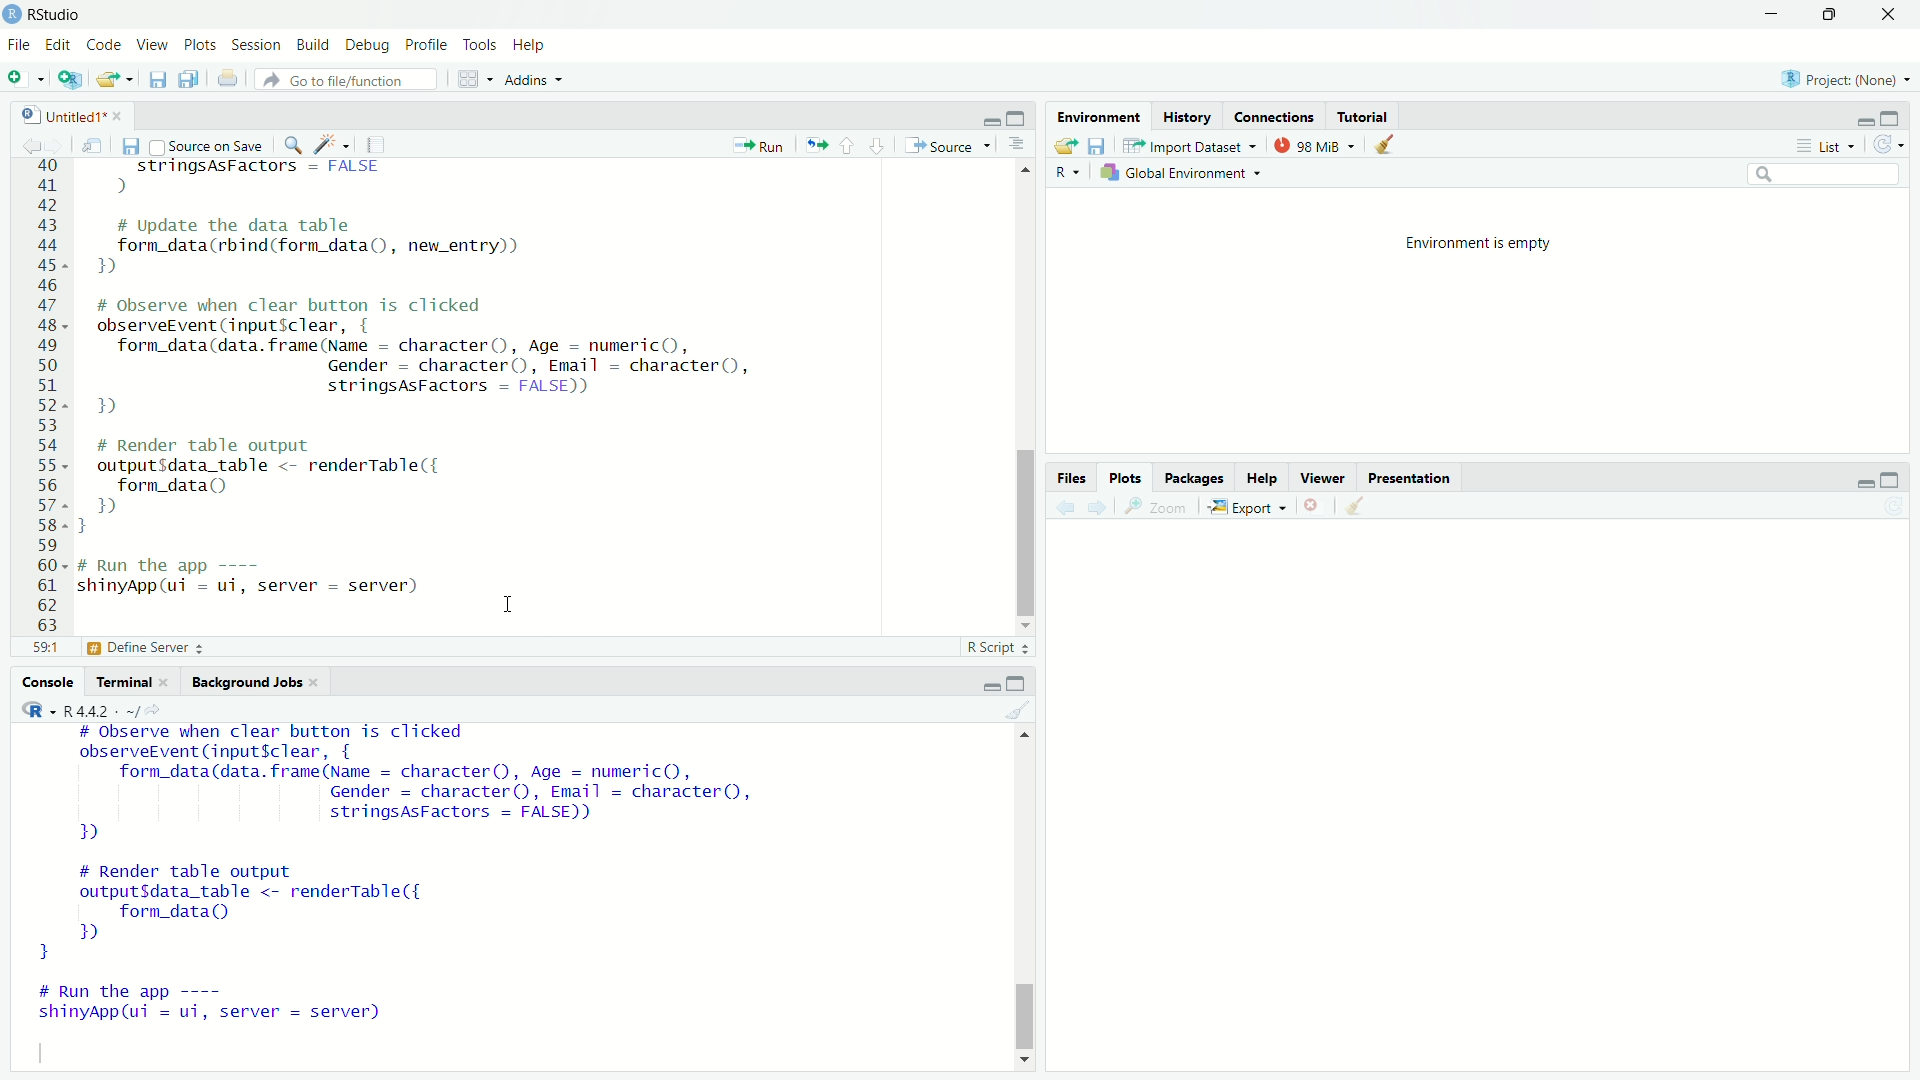 Image resolution: width=1920 pixels, height=1080 pixels. Describe the element at coordinates (1022, 681) in the screenshot. I see `maximize` at that location.